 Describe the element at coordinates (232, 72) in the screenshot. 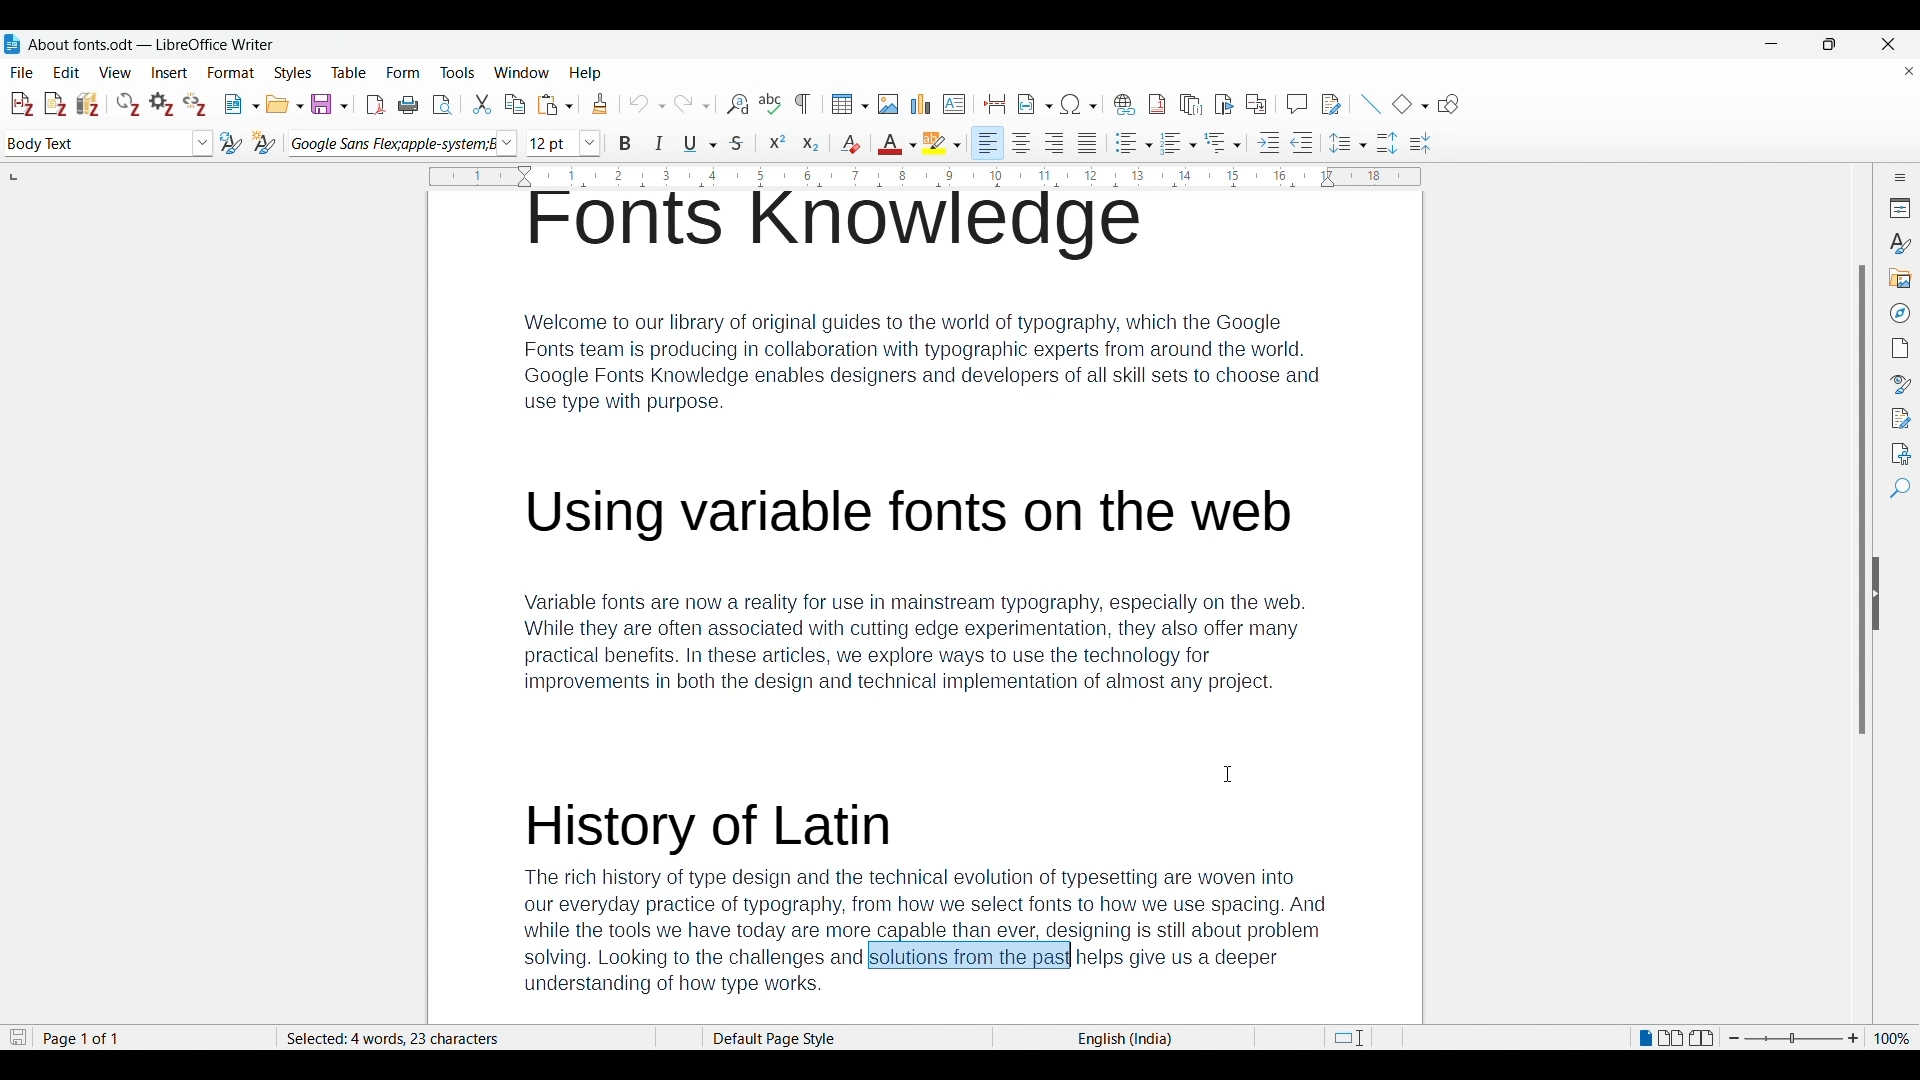

I see `Format menu` at that location.